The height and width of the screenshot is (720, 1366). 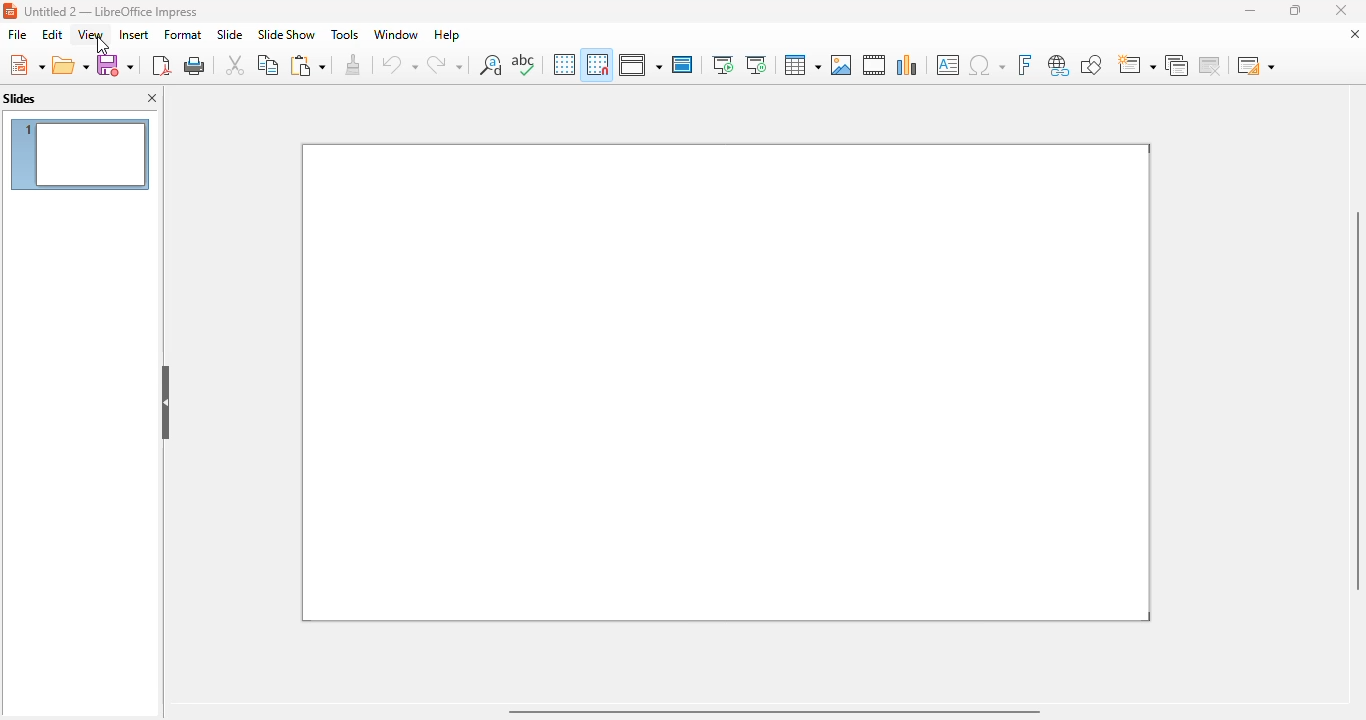 What do you see at coordinates (756, 65) in the screenshot?
I see `start from current slide` at bounding box center [756, 65].